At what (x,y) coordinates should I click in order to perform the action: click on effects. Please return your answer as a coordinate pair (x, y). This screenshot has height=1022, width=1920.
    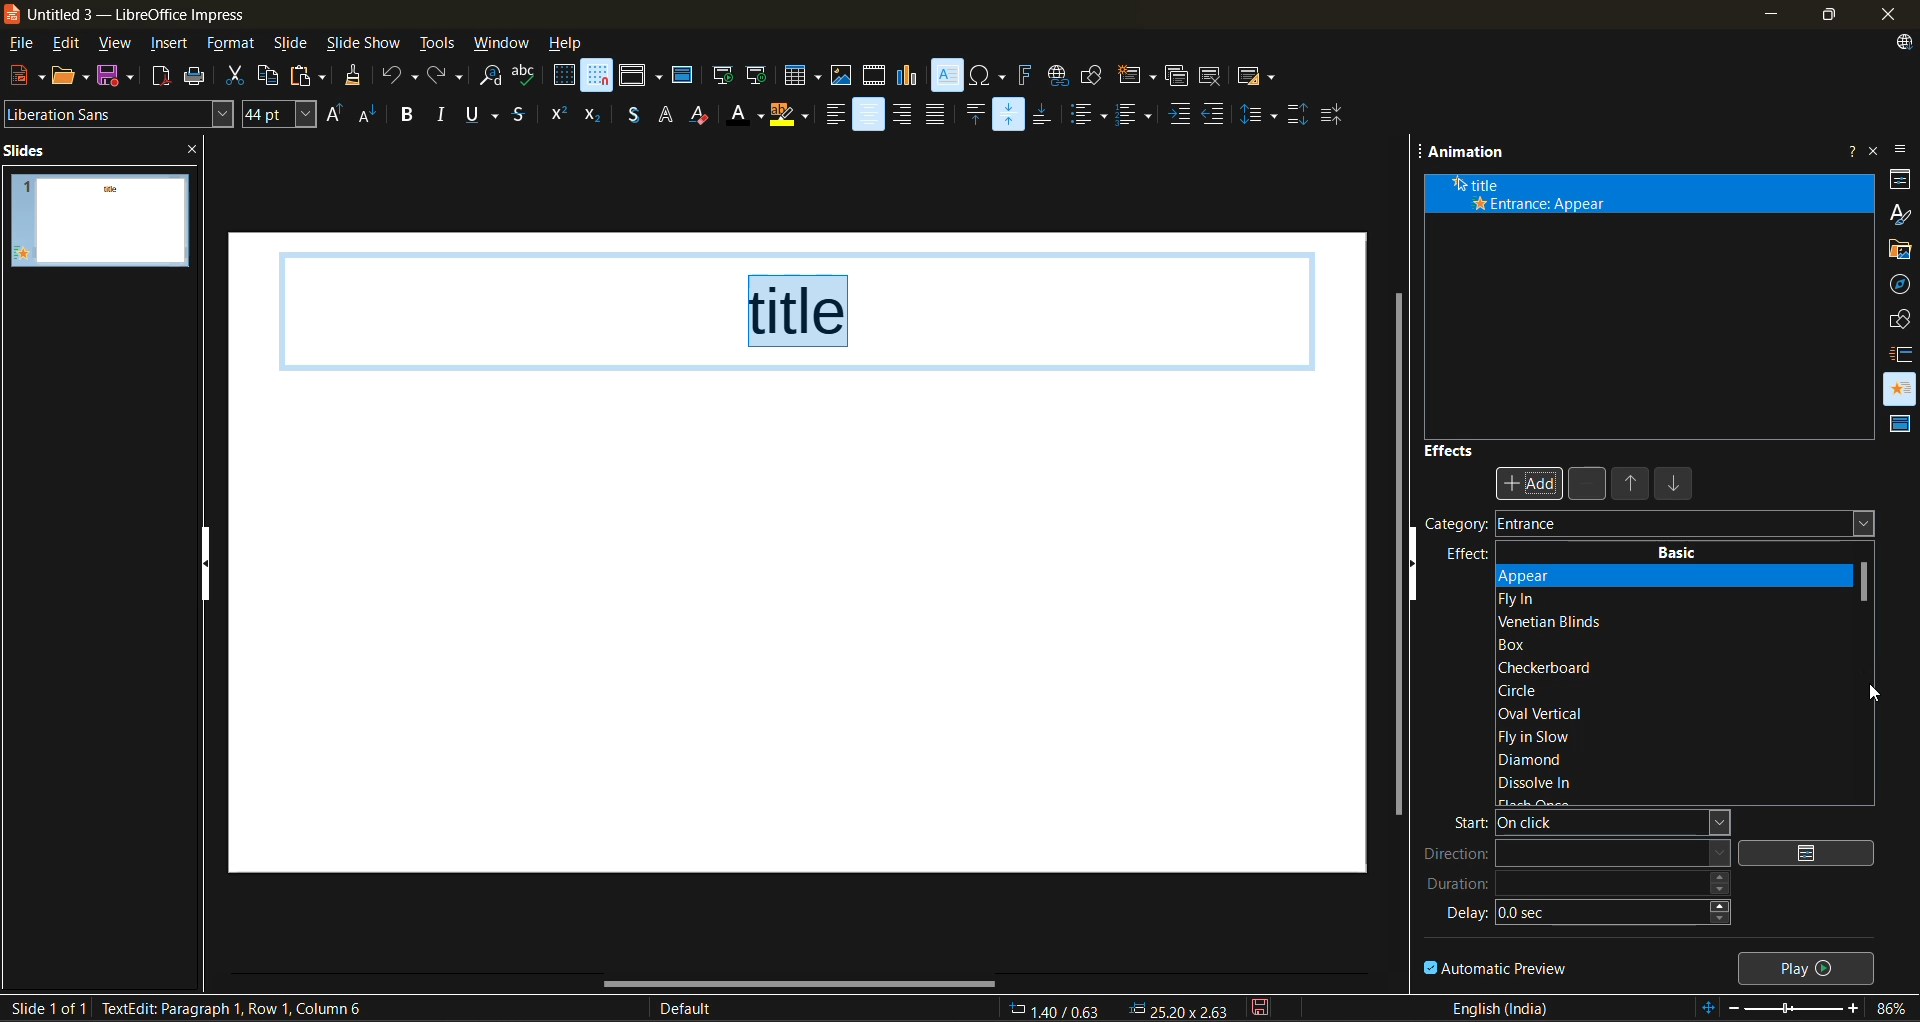
    Looking at the image, I should click on (1450, 450).